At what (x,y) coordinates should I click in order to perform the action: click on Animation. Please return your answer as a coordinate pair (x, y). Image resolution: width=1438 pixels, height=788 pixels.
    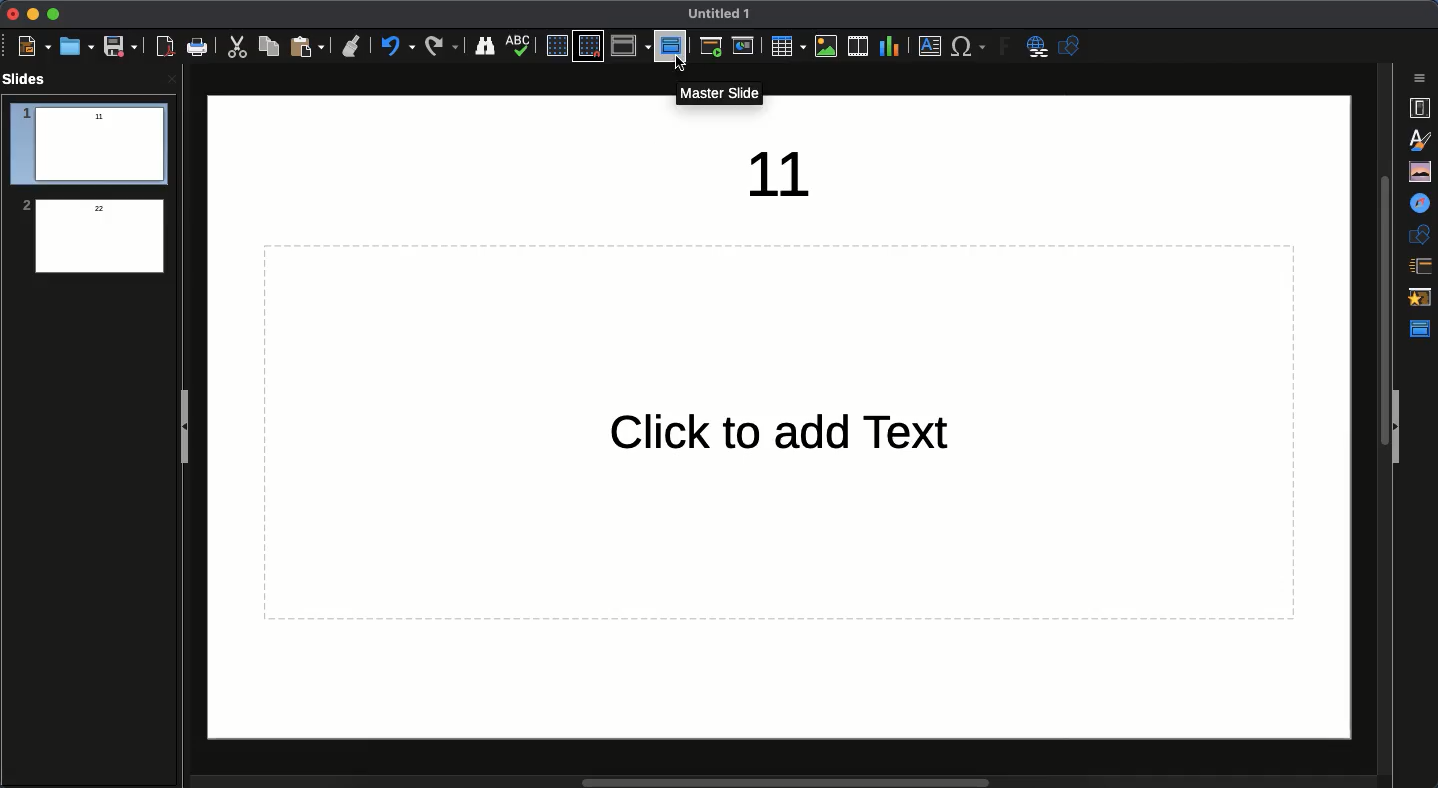
    Looking at the image, I should click on (1422, 299).